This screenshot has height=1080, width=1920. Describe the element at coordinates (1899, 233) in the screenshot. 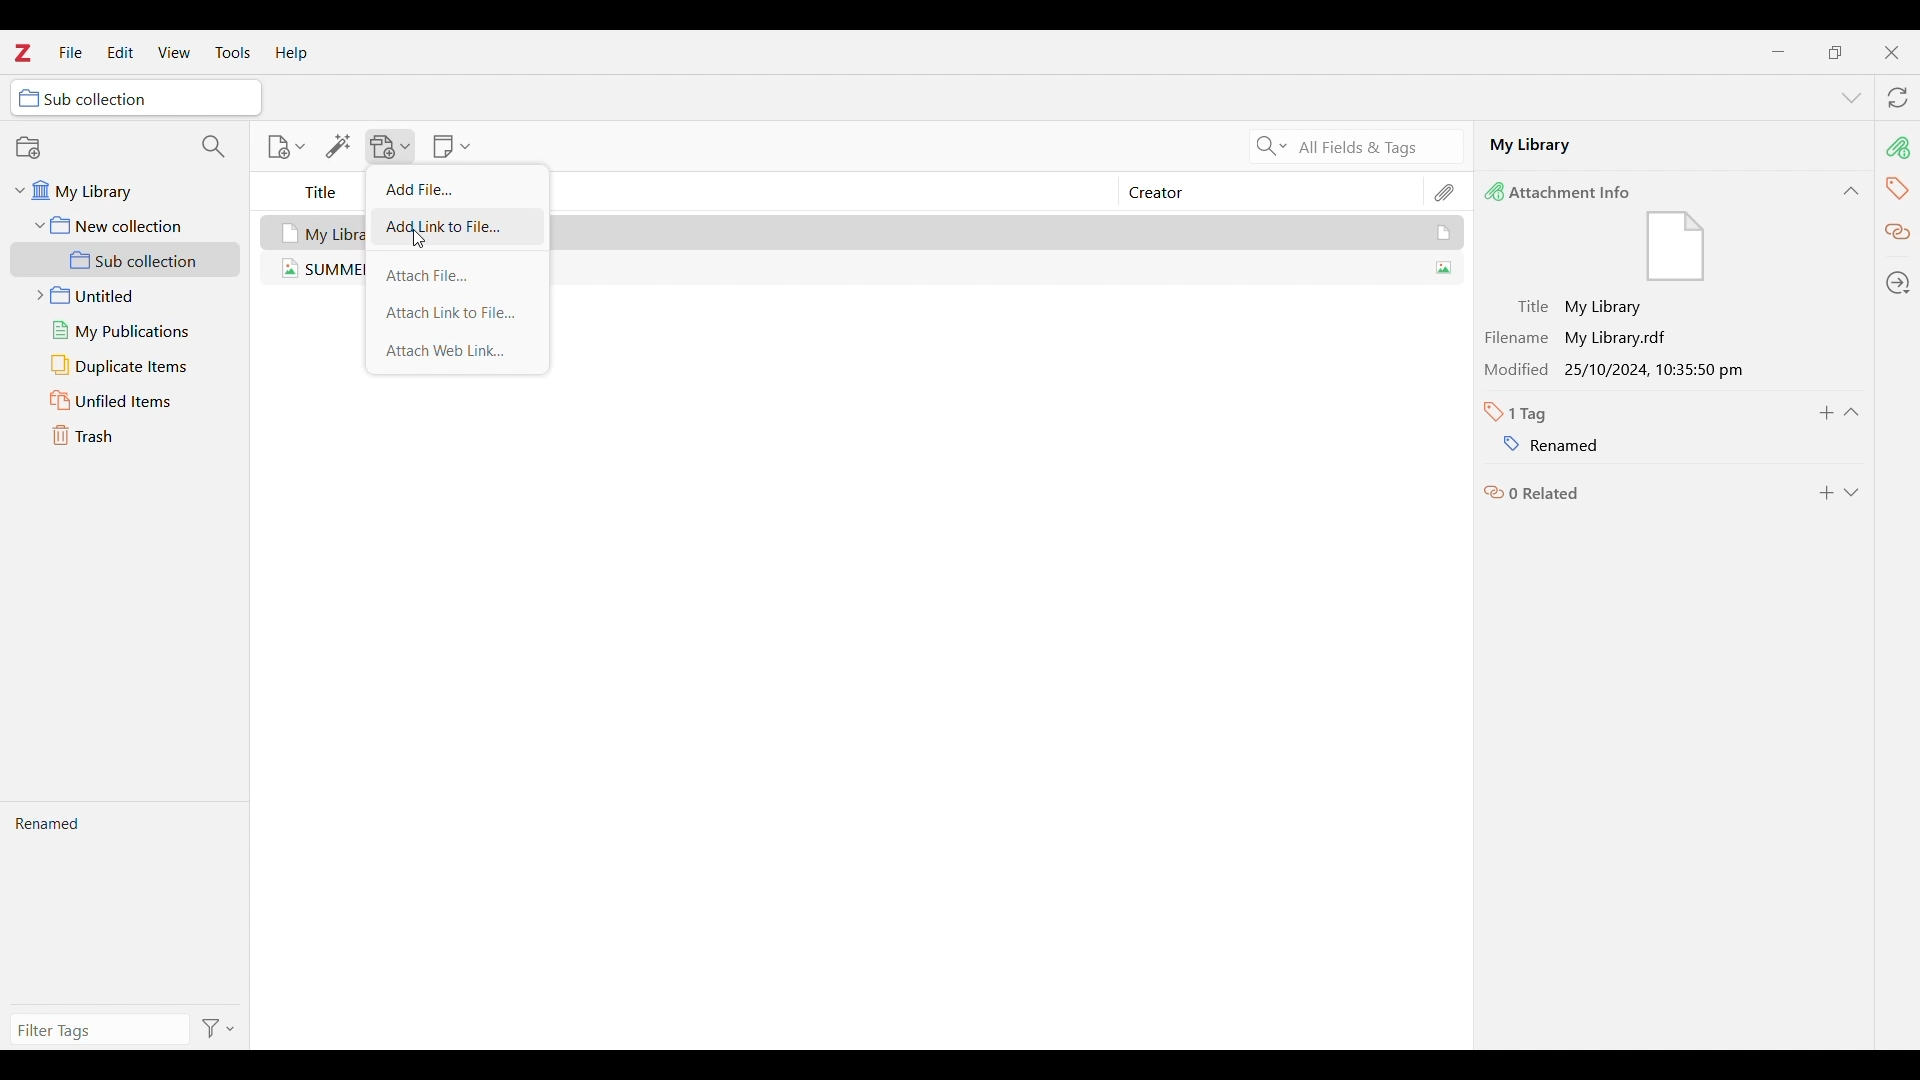

I see `Related` at that location.